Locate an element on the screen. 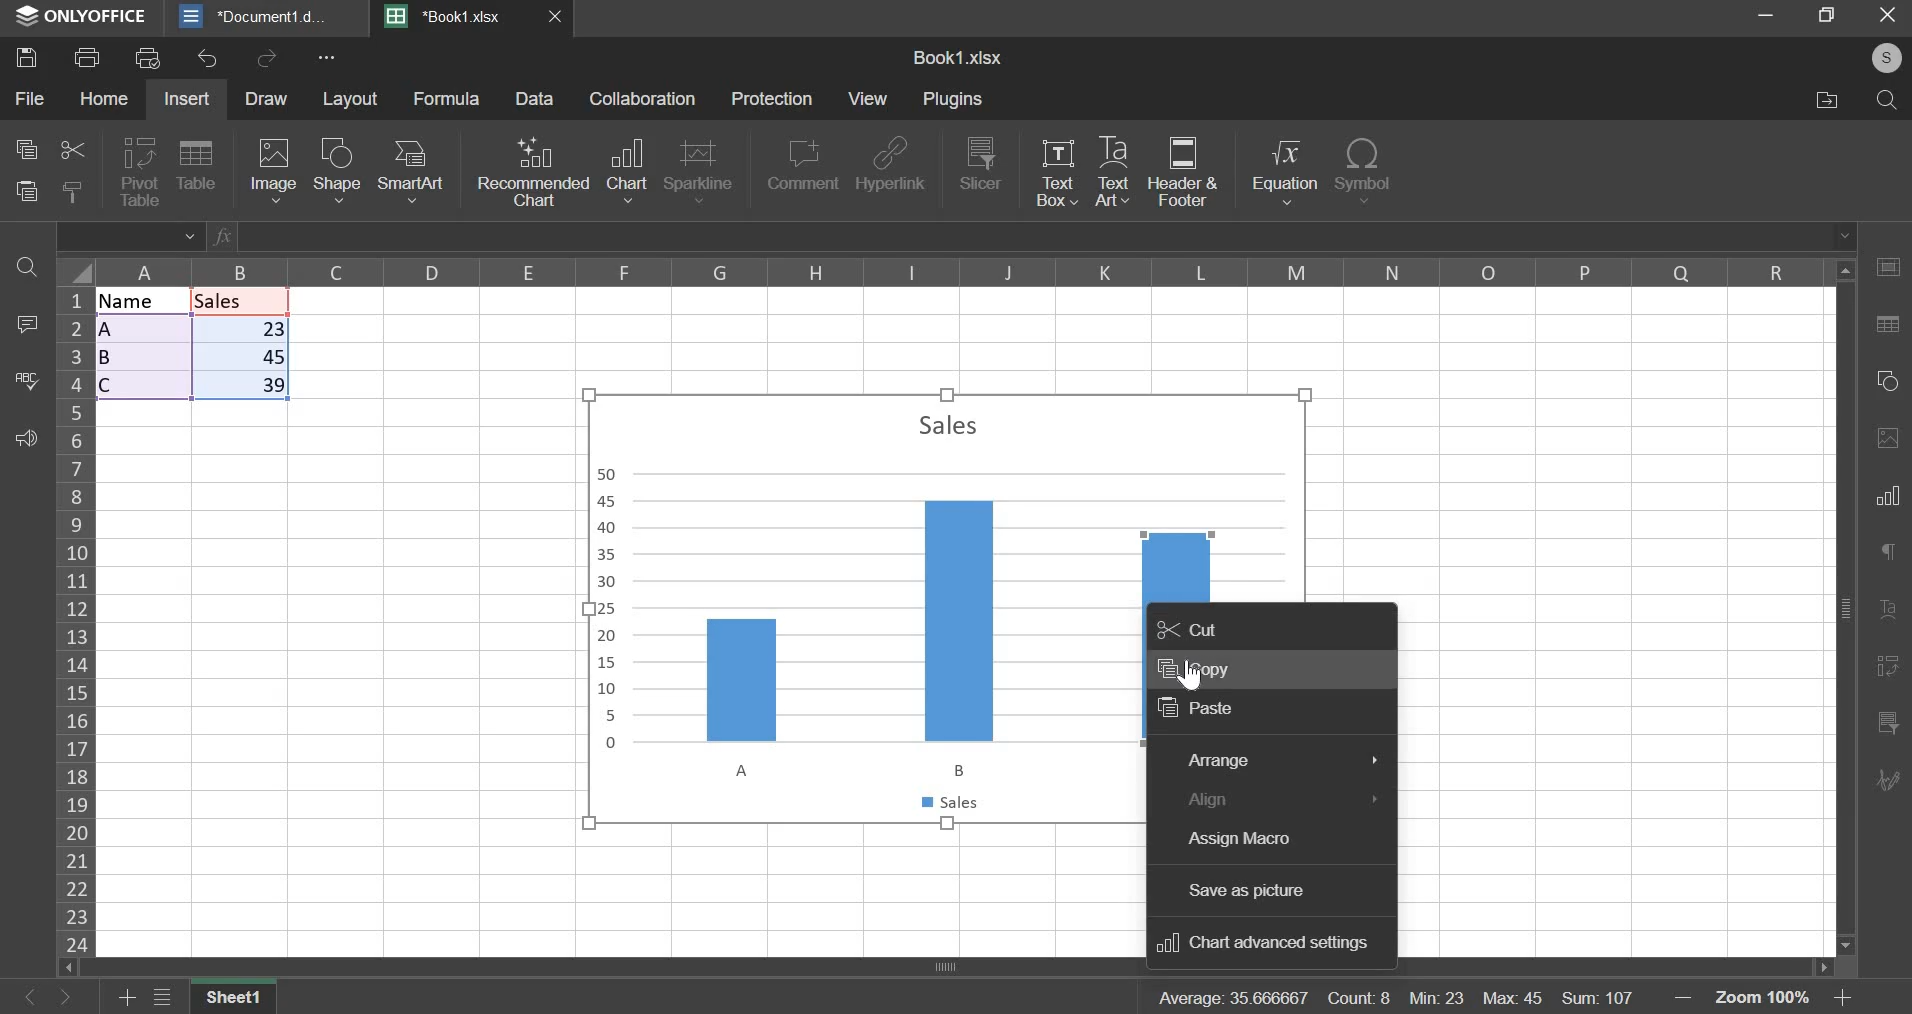 This screenshot has height=1014, width=1912. draw is located at coordinates (265, 99).